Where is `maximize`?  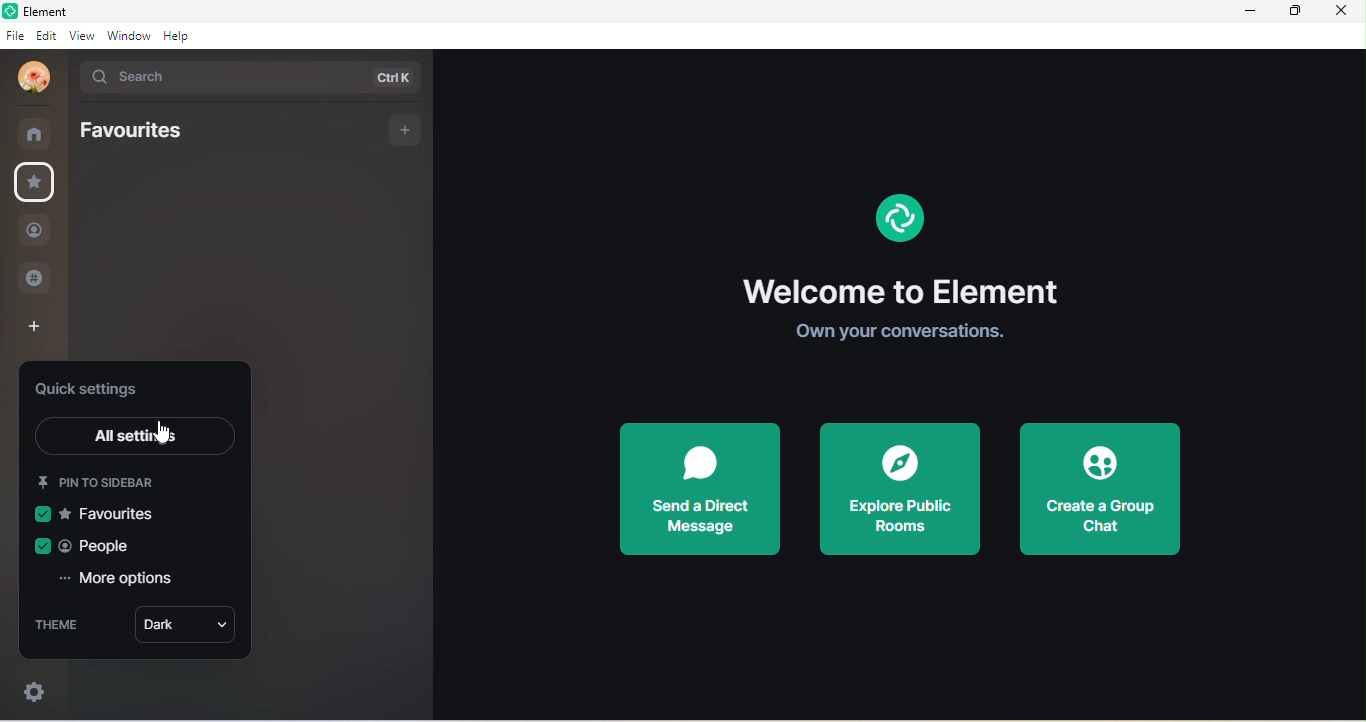
maximize is located at coordinates (1293, 12).